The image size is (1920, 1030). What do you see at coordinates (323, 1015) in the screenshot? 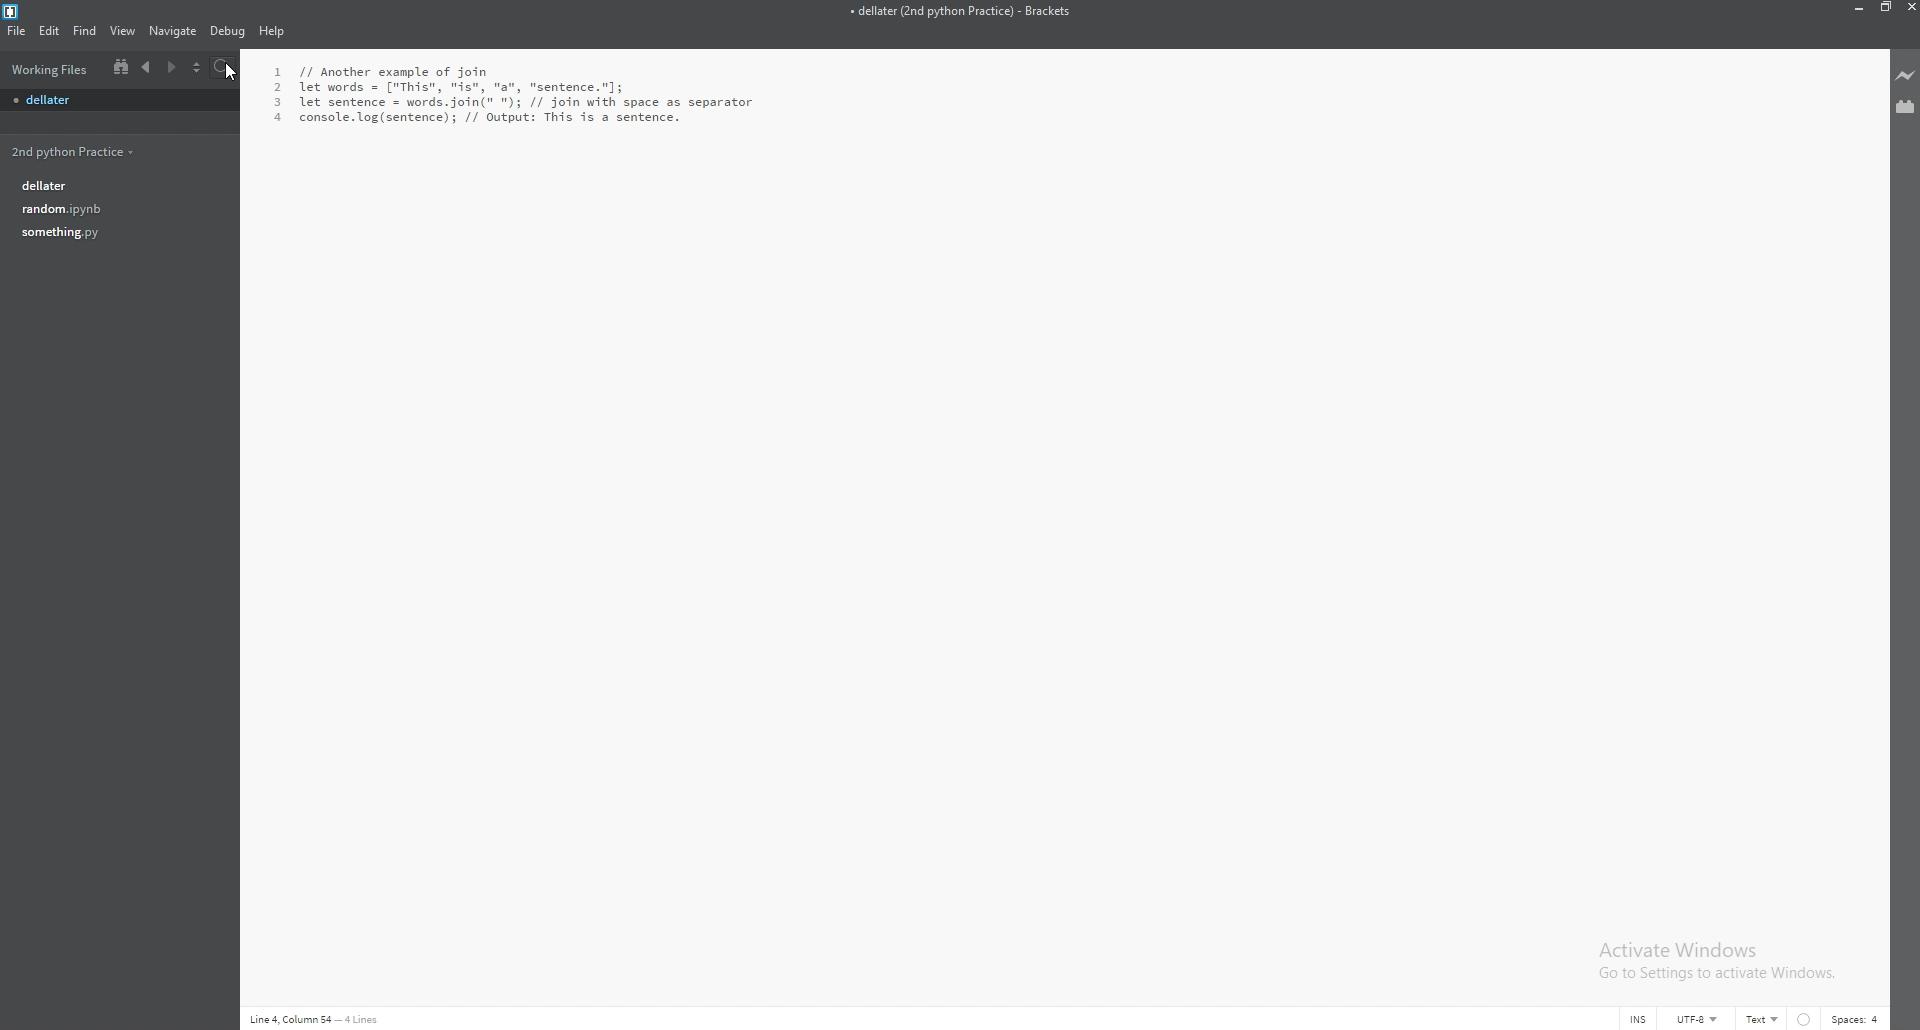
I see `Line 4,Colum 54- 4lines` at bounding box center [323, 1015].